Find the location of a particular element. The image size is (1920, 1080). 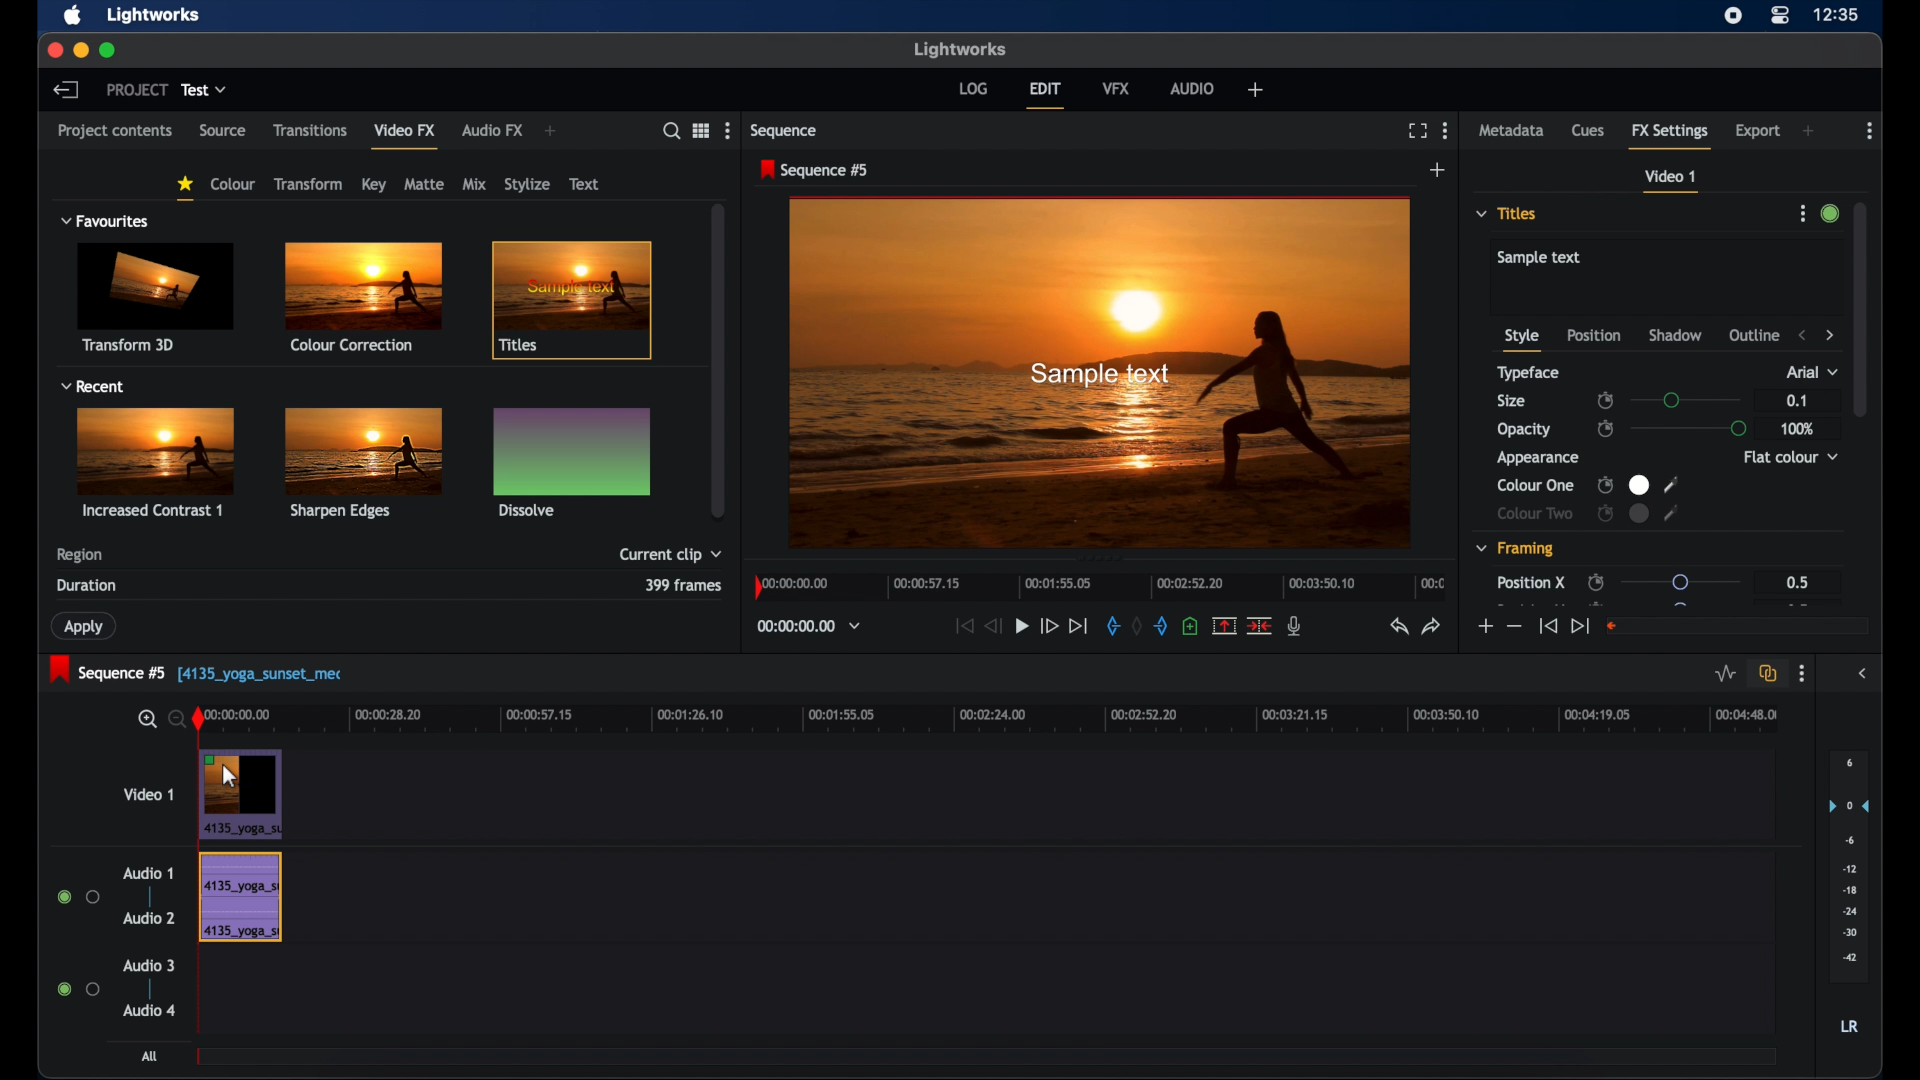

key is located at coordinates (374, 184).